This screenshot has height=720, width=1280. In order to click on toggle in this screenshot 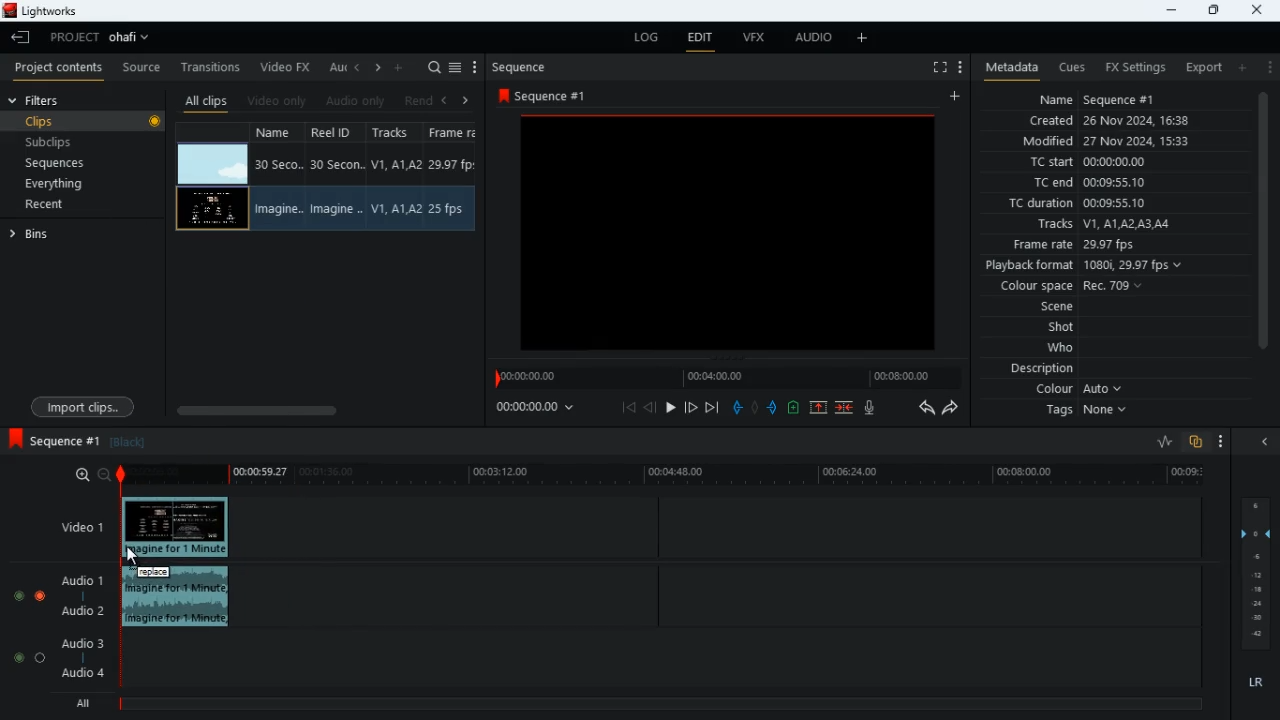, I will do `click(41, 596)`.